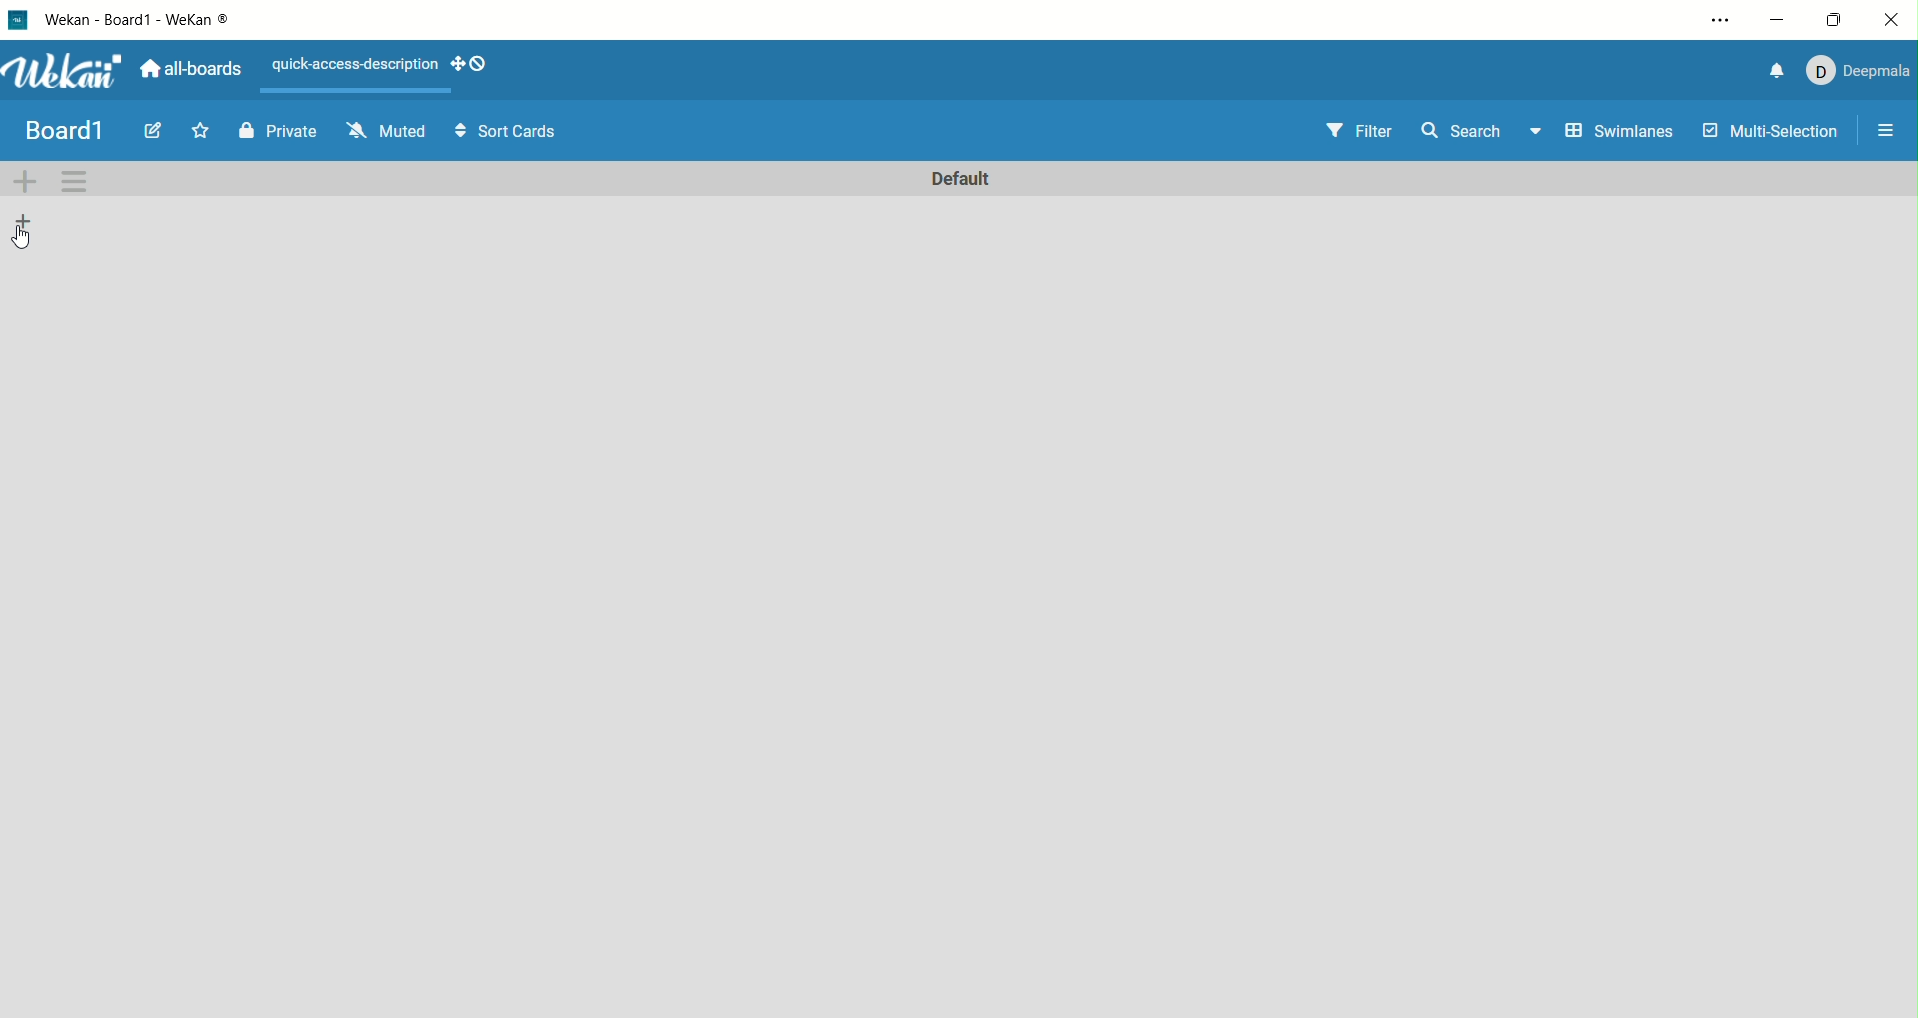 Image resolution: width=1918 pixels, height=1018 pixels. What do you see at coordinates (1892, 127) in the screenshot?
I see `open/close sidebar` at bounding box center [1892, 127].